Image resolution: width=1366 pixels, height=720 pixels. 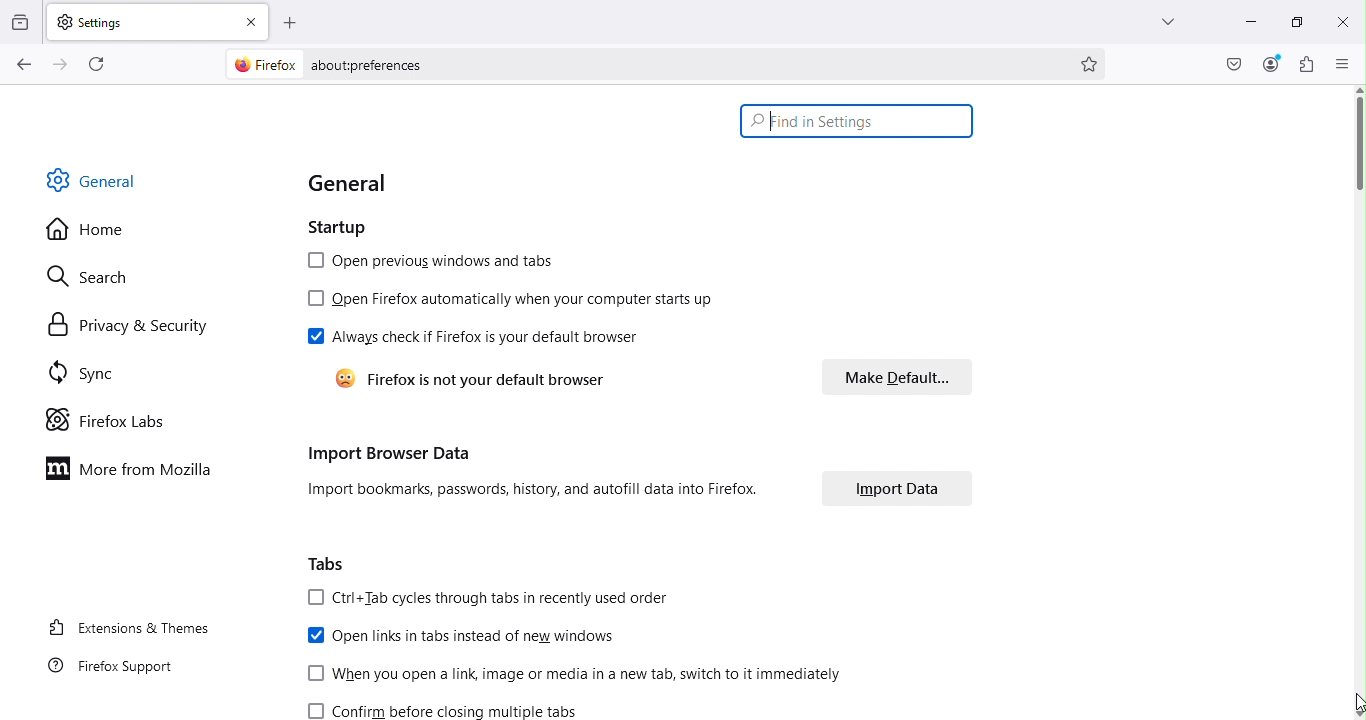 I want to click on More from Mozilla, so click(x=135, y=473).